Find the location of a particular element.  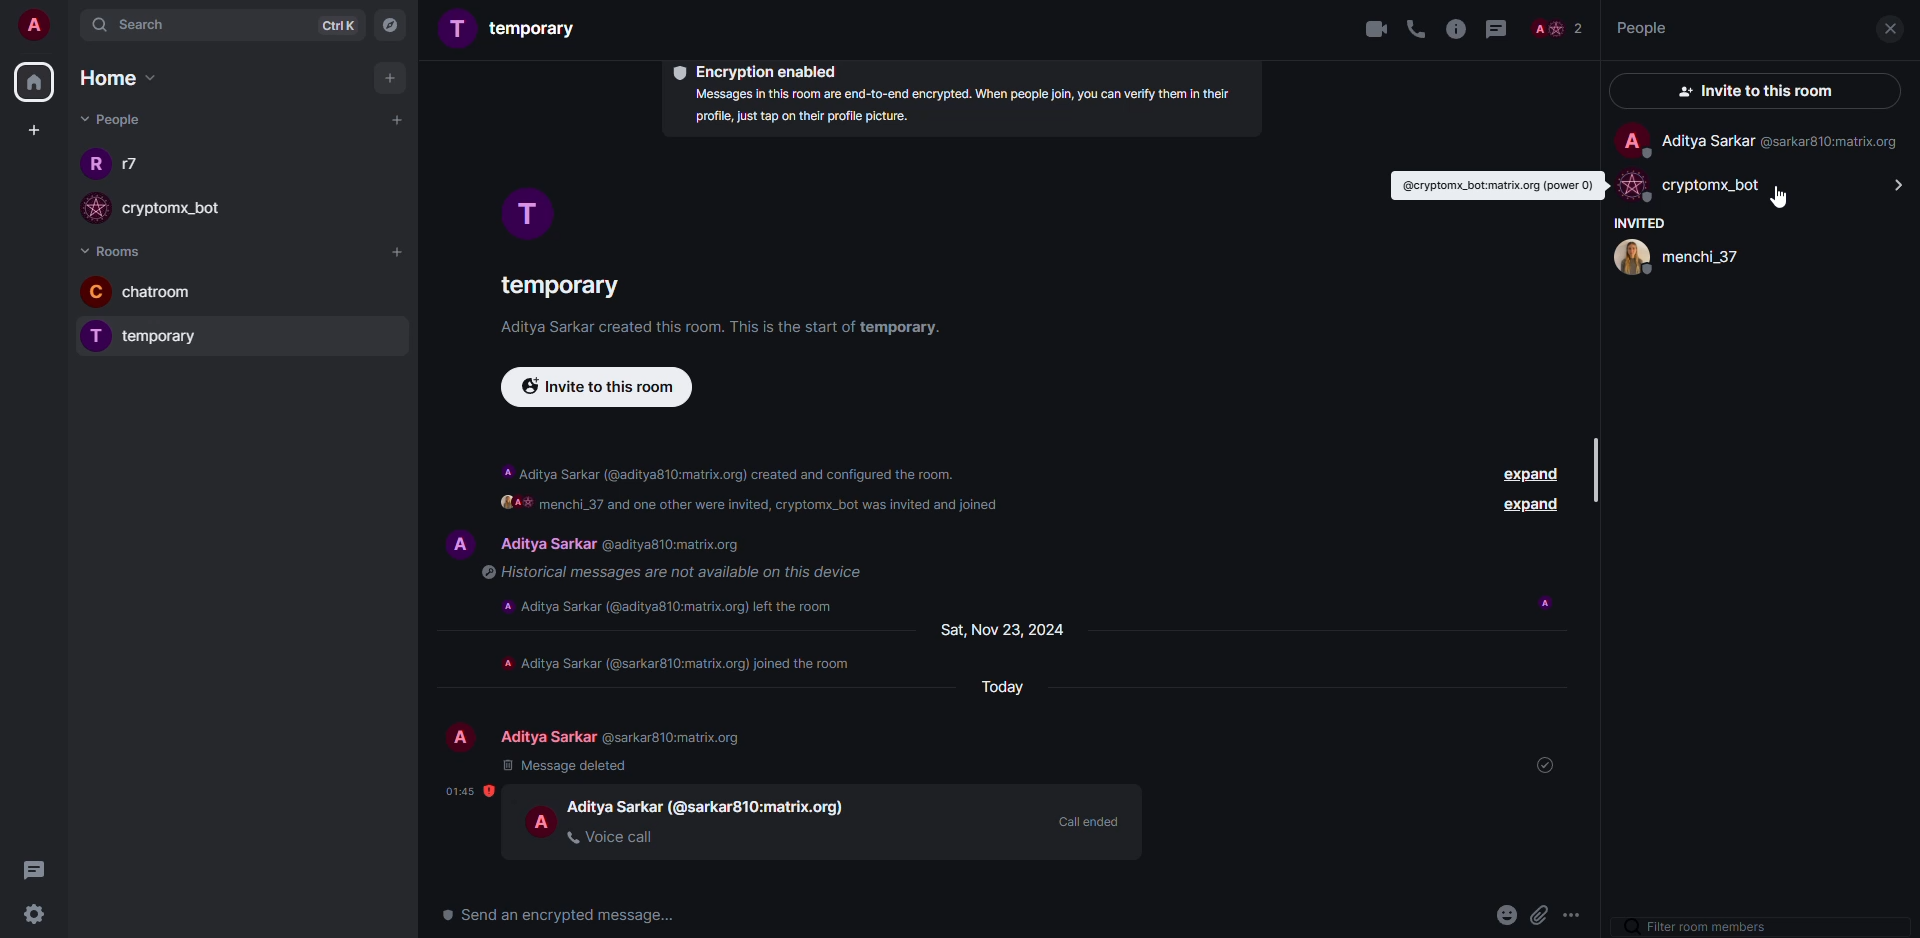

expand is located at coordinates (1893, 186).